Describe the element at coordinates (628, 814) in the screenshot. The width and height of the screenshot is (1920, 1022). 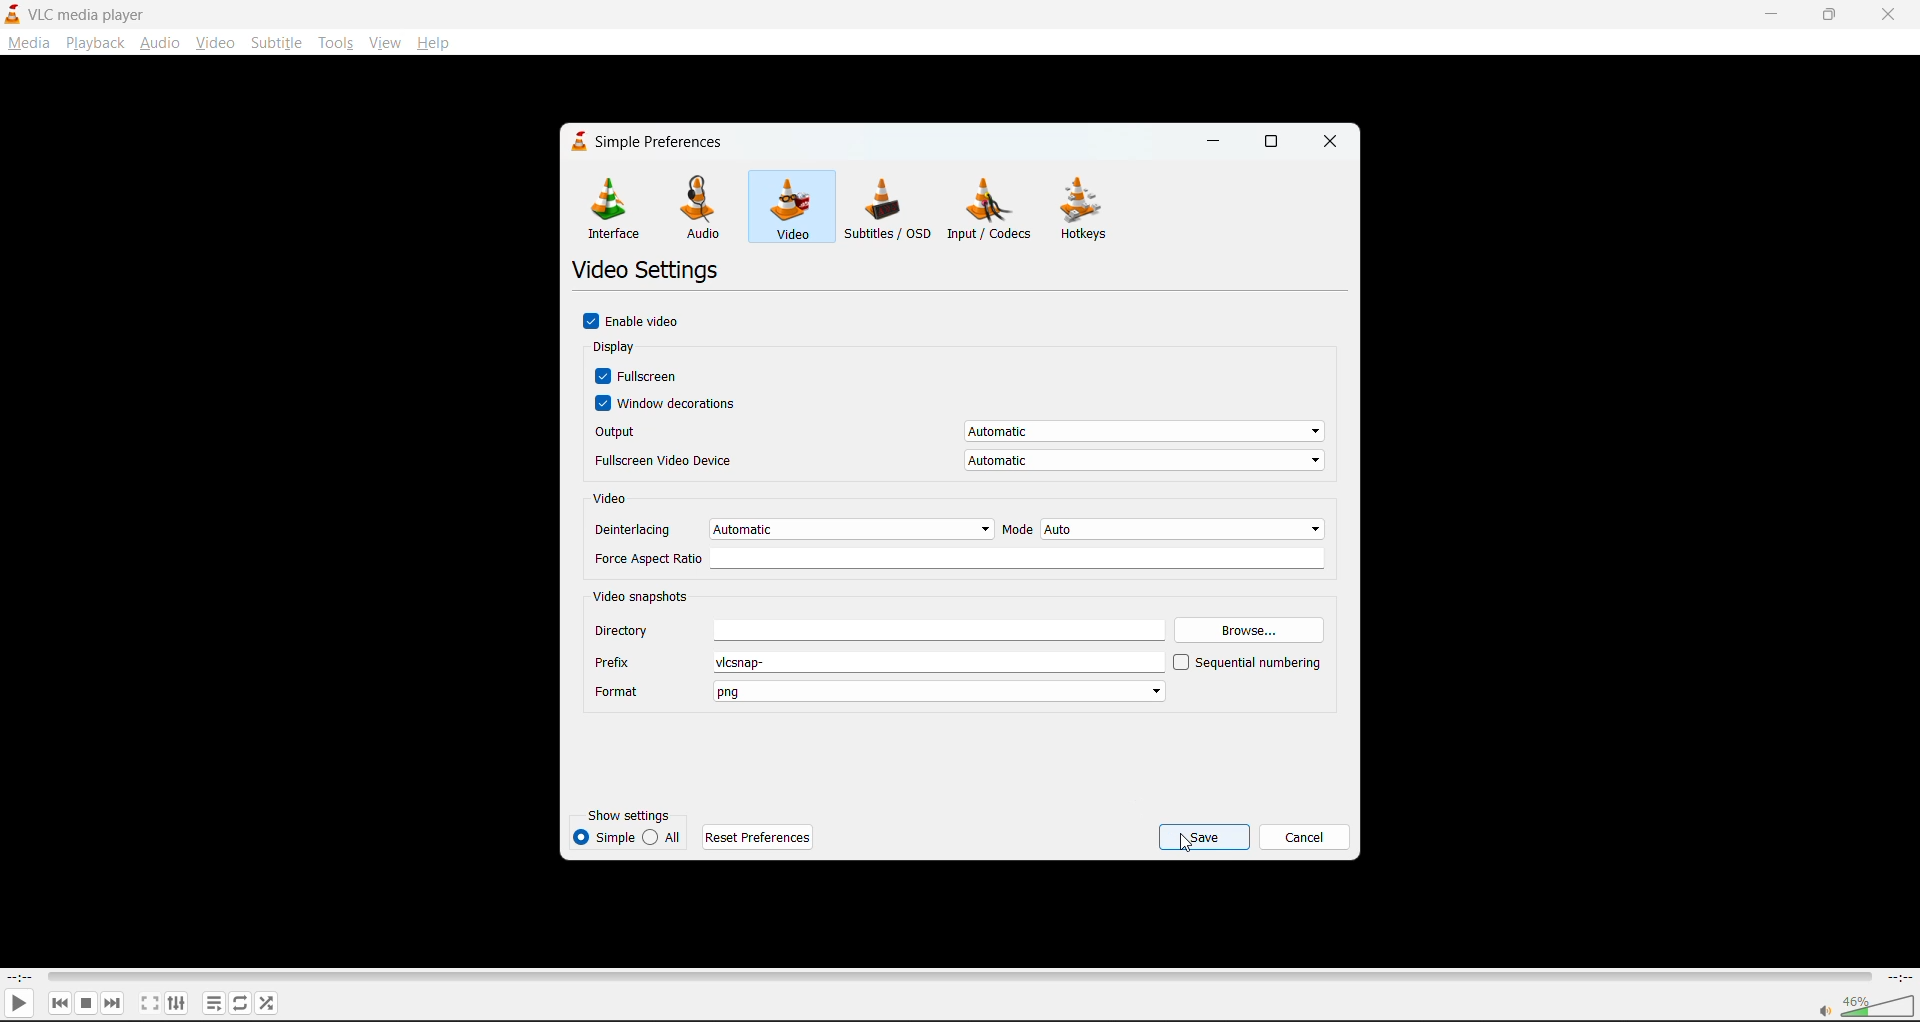
I see `show settings` at that location.